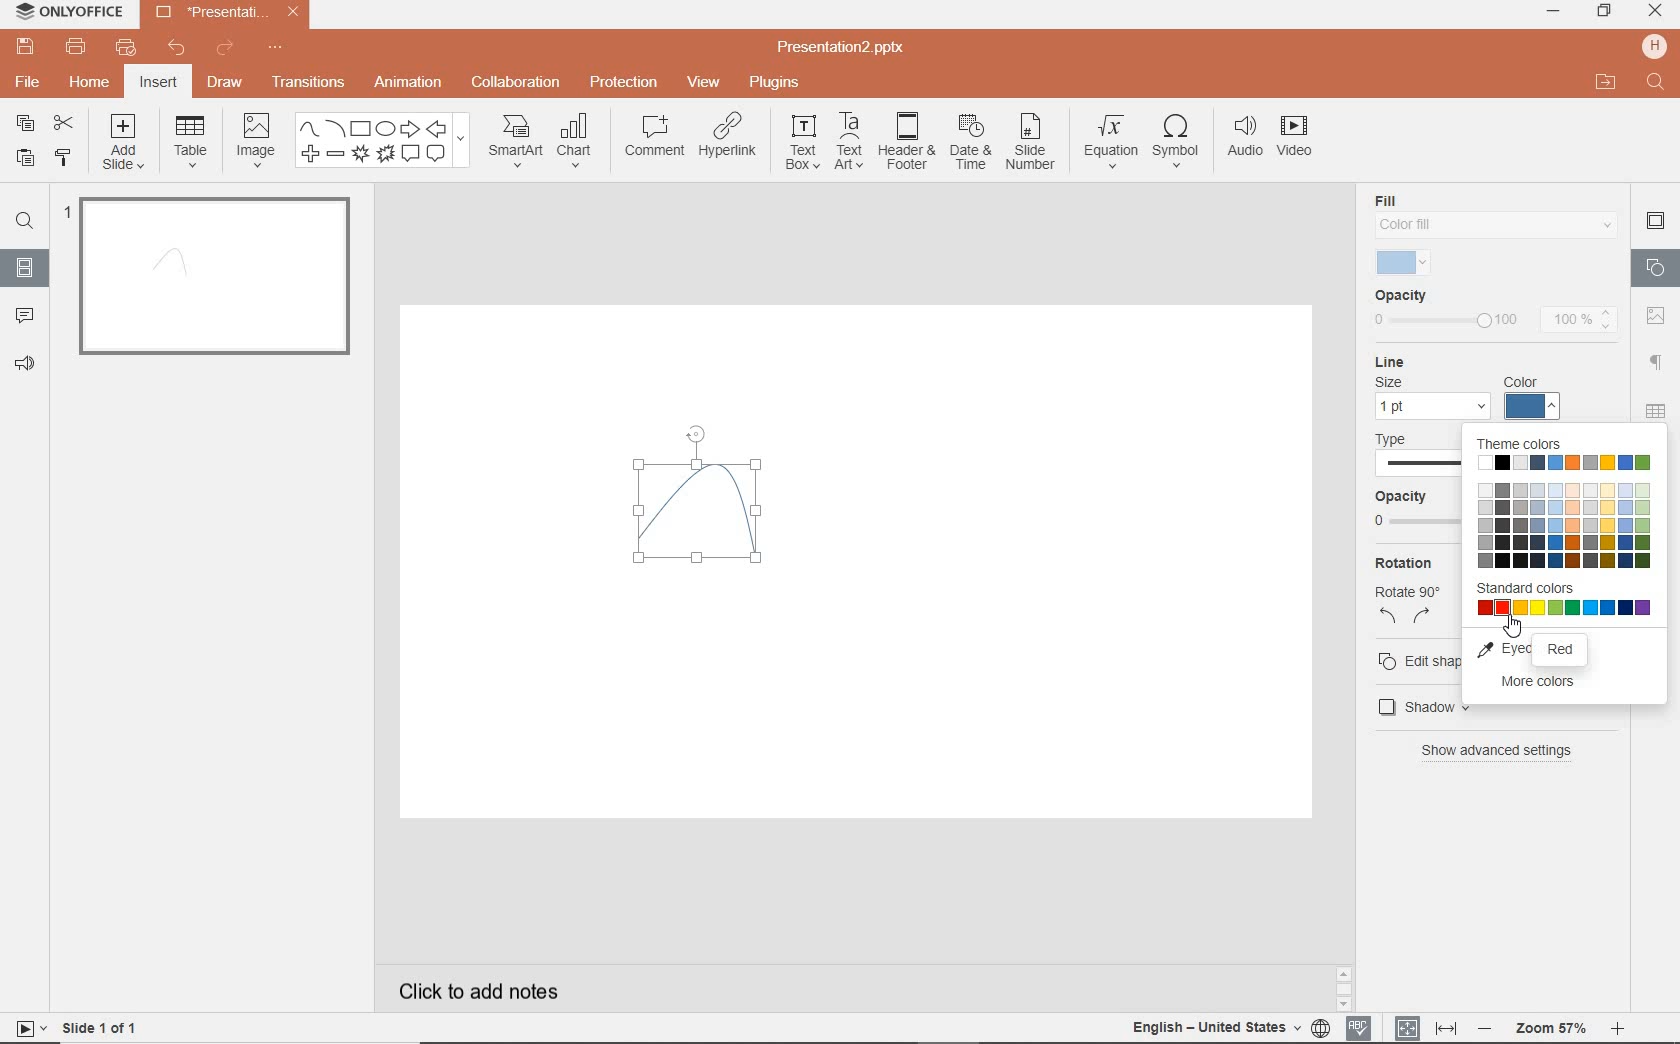 The width and height of the screenshot is (1680, 1044). I want to click on TEXT LANGUAGE, so click(1230, 1025).